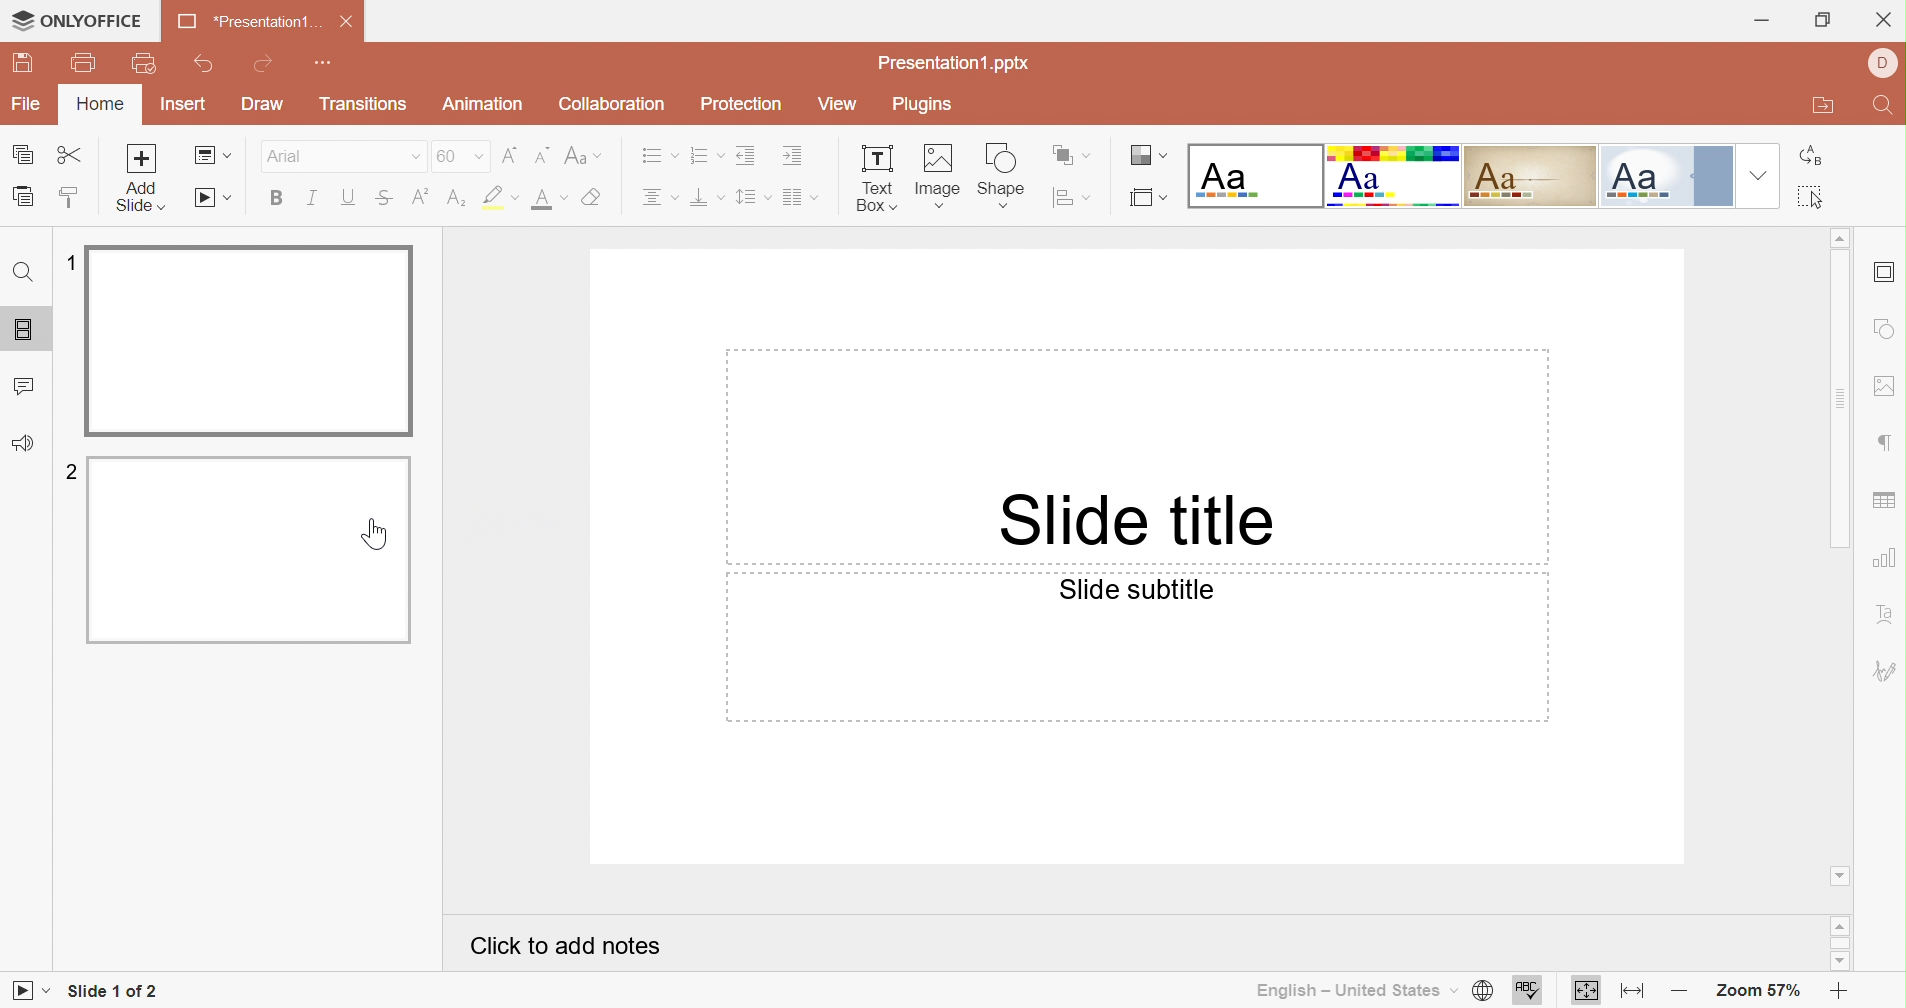 The width and height of the screenshot is (1906, 1008). What do you see at coordinates (27, 991) in the screenshot?
I see `` at bounding box center [27, 991].